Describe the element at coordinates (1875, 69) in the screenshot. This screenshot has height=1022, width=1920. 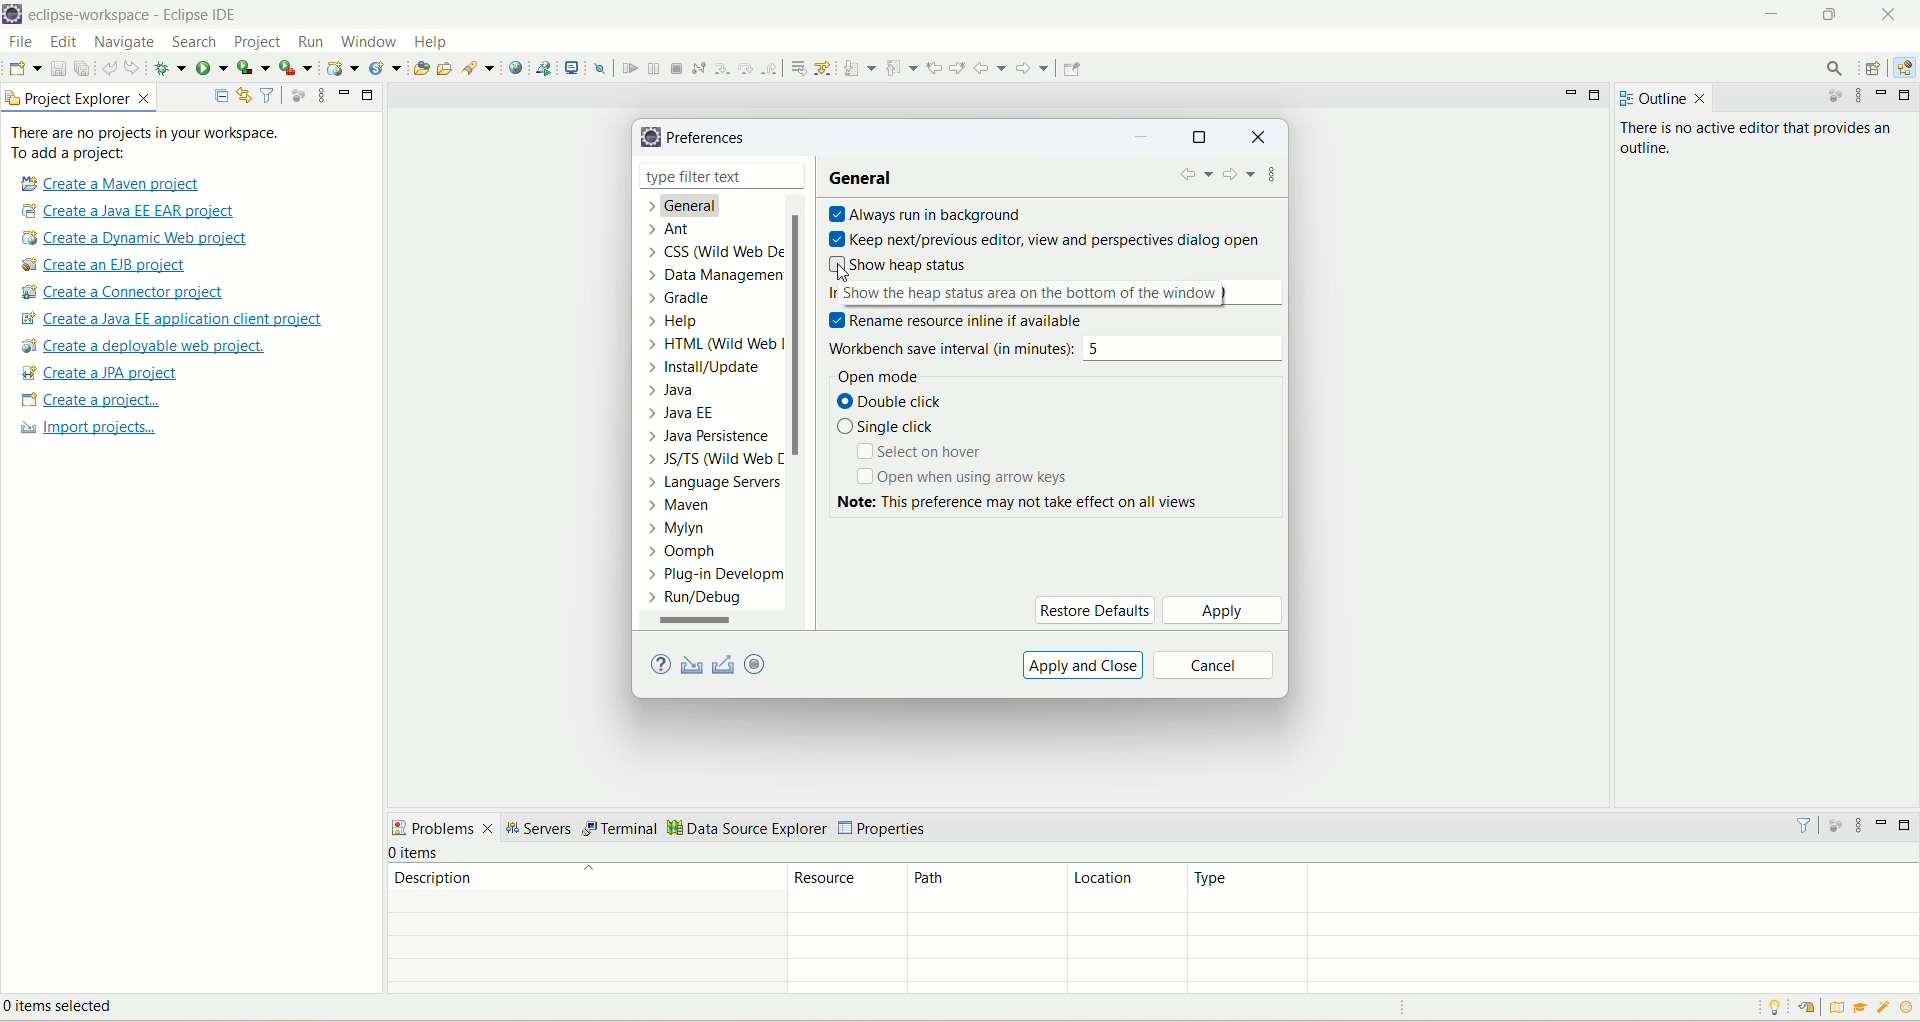
I see `other perspective` at that location.